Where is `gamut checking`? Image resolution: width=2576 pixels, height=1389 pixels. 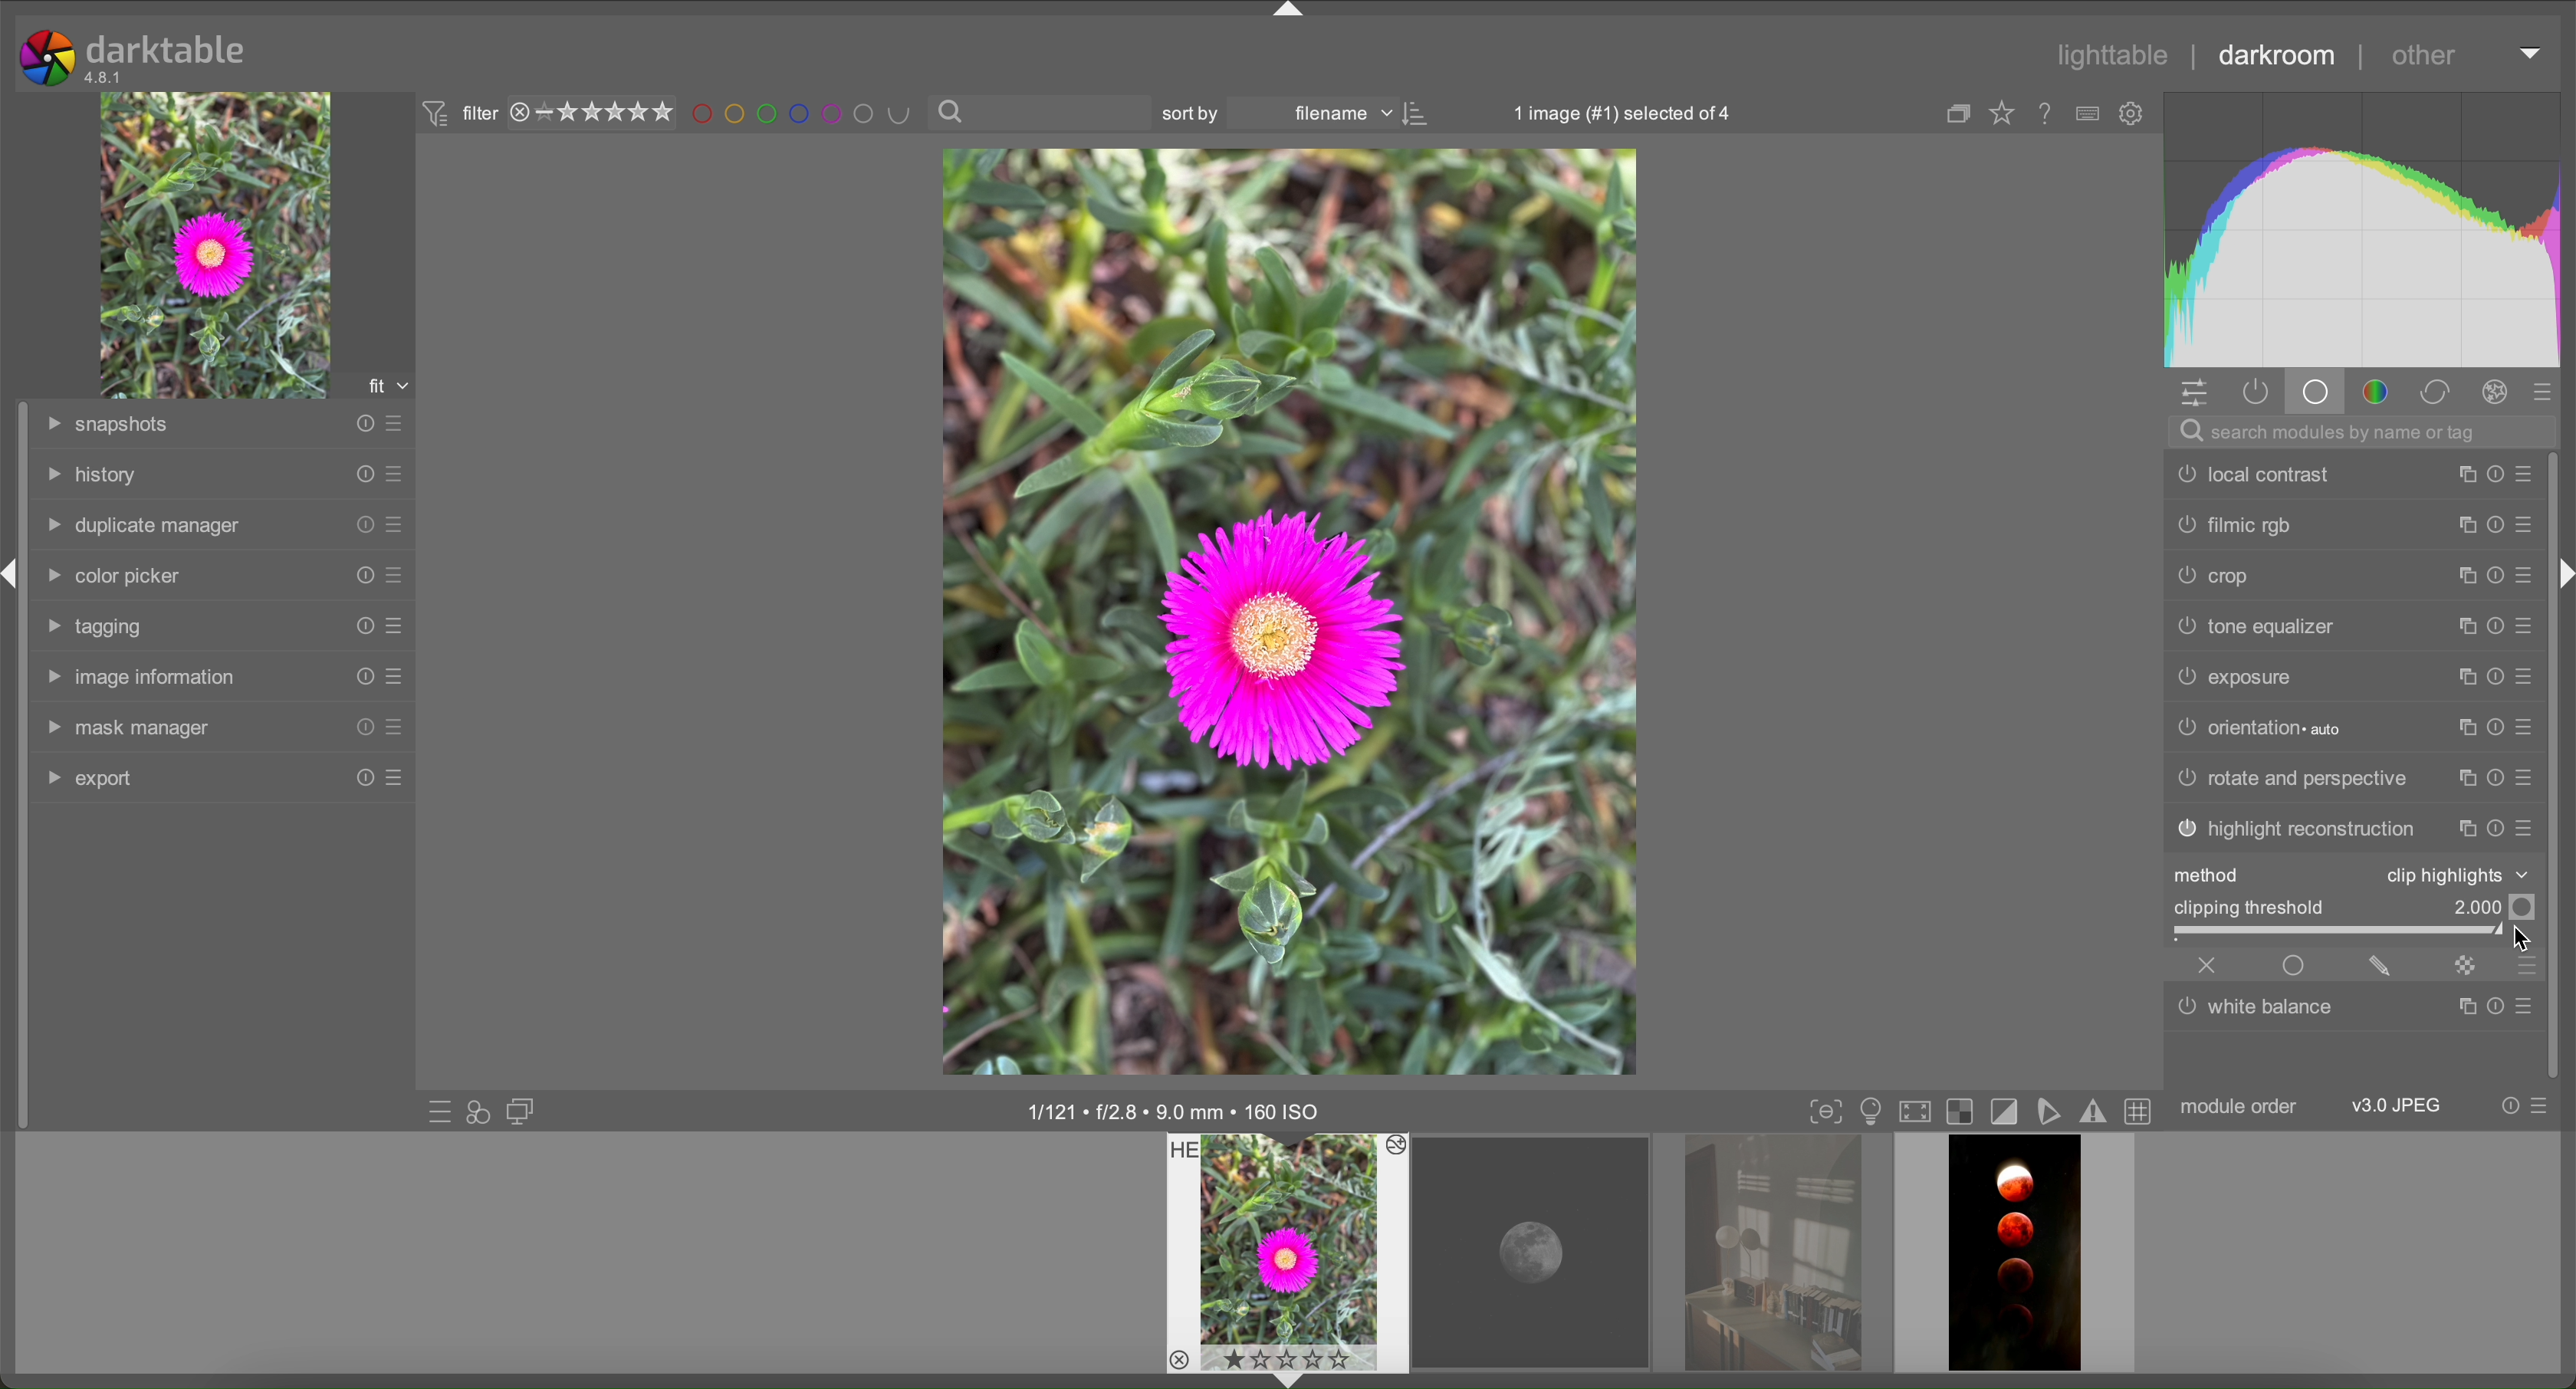 gamut checking is located at coordinates (2097, 1115).